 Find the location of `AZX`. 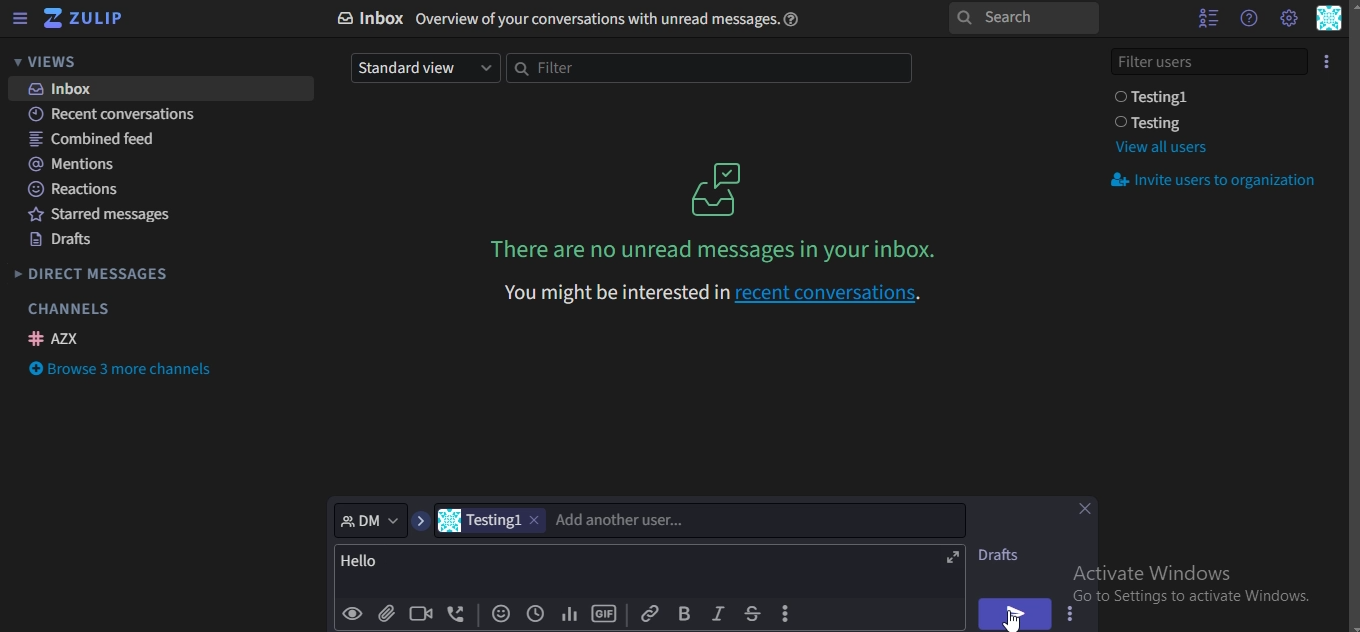

AZX is located at coordinates (57, 338).